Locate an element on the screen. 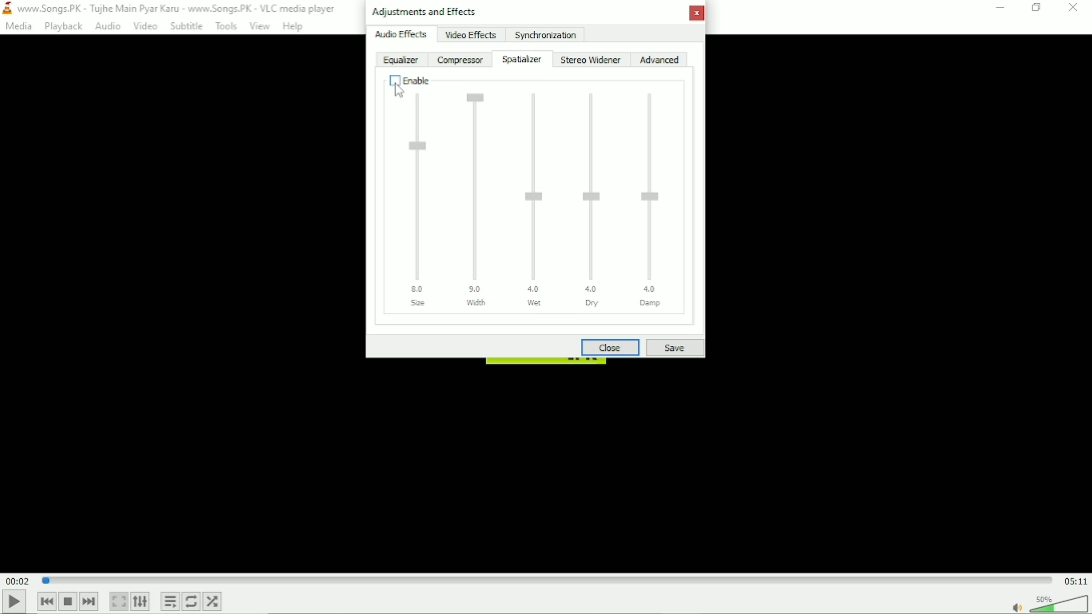 The width and height of the screenshot is (1092, 614). www.Songs.PK - Tujhe Main Pyar Karu - www.Songs.PK - VLC media player is located at coordinates (174, 8).